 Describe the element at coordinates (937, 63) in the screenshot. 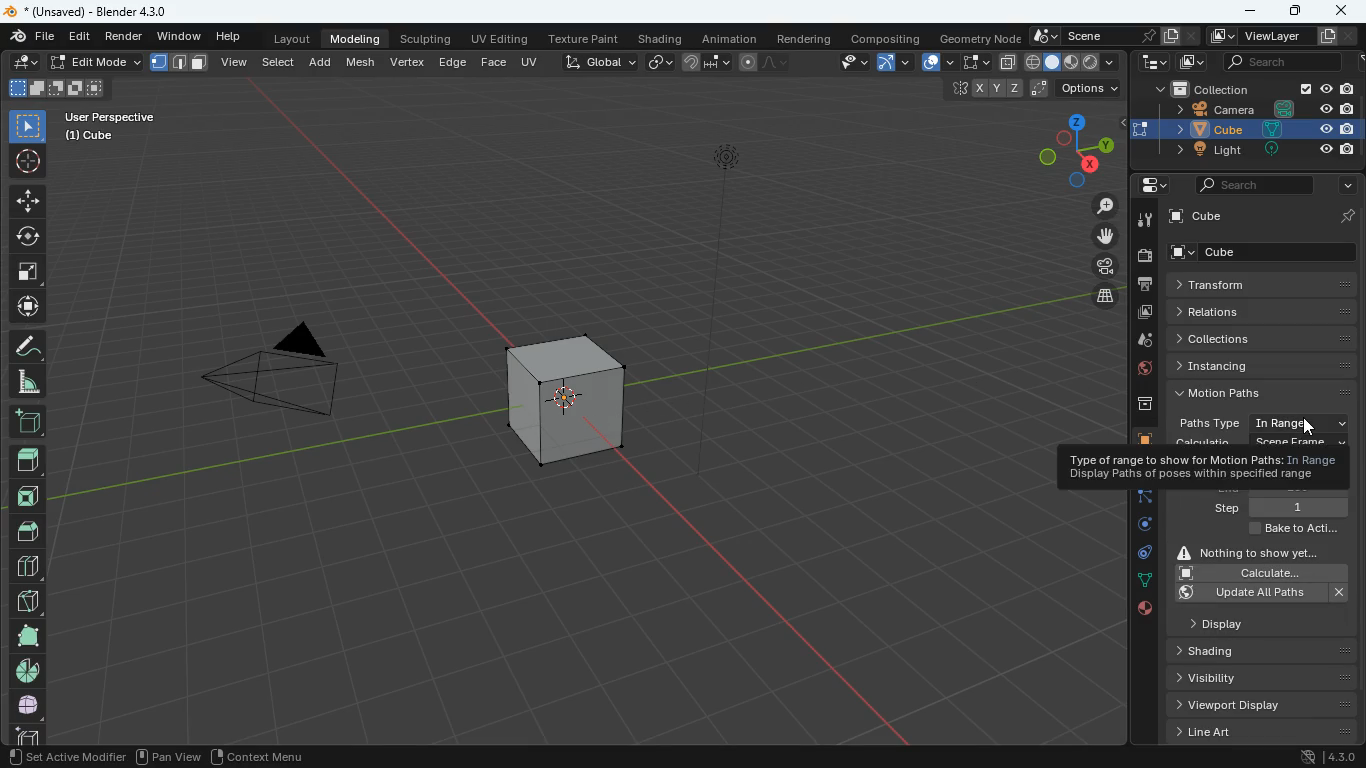

I see `overlap` at that location.